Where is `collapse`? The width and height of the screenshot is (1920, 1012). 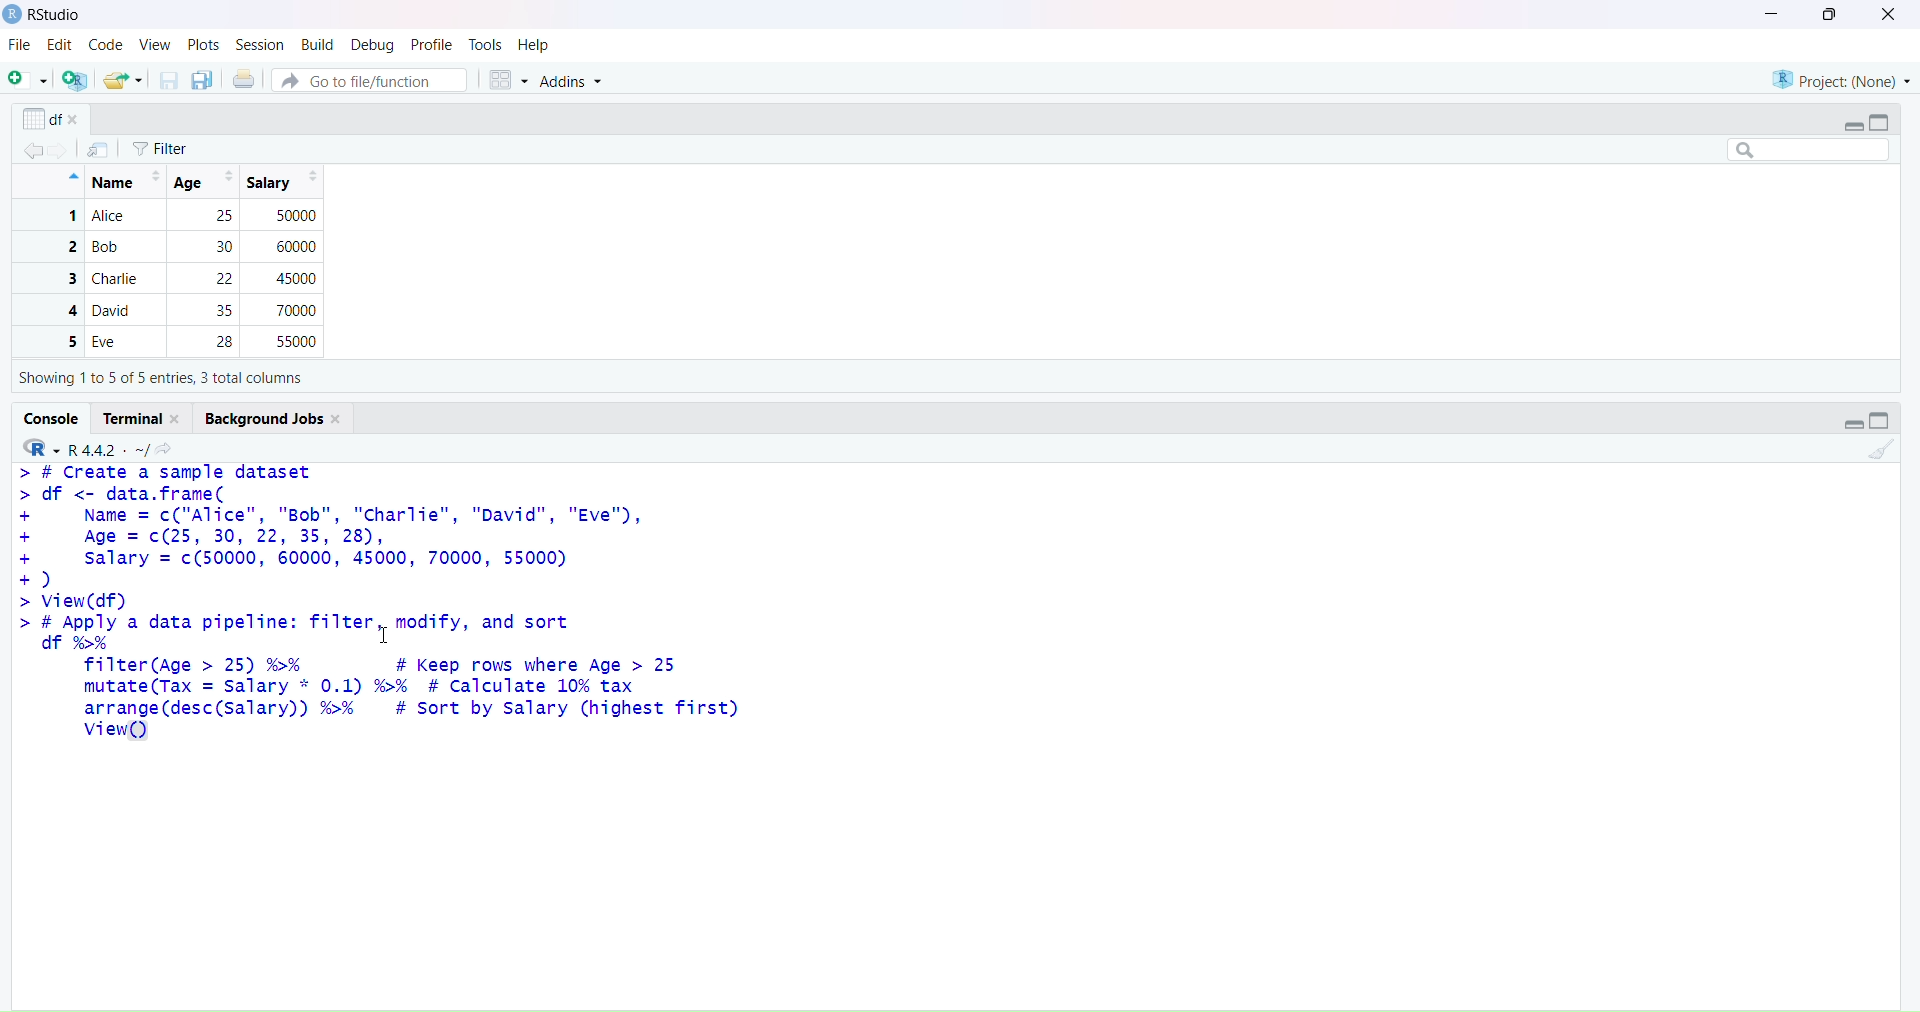 collapse is located at coordinates (1883, 422).